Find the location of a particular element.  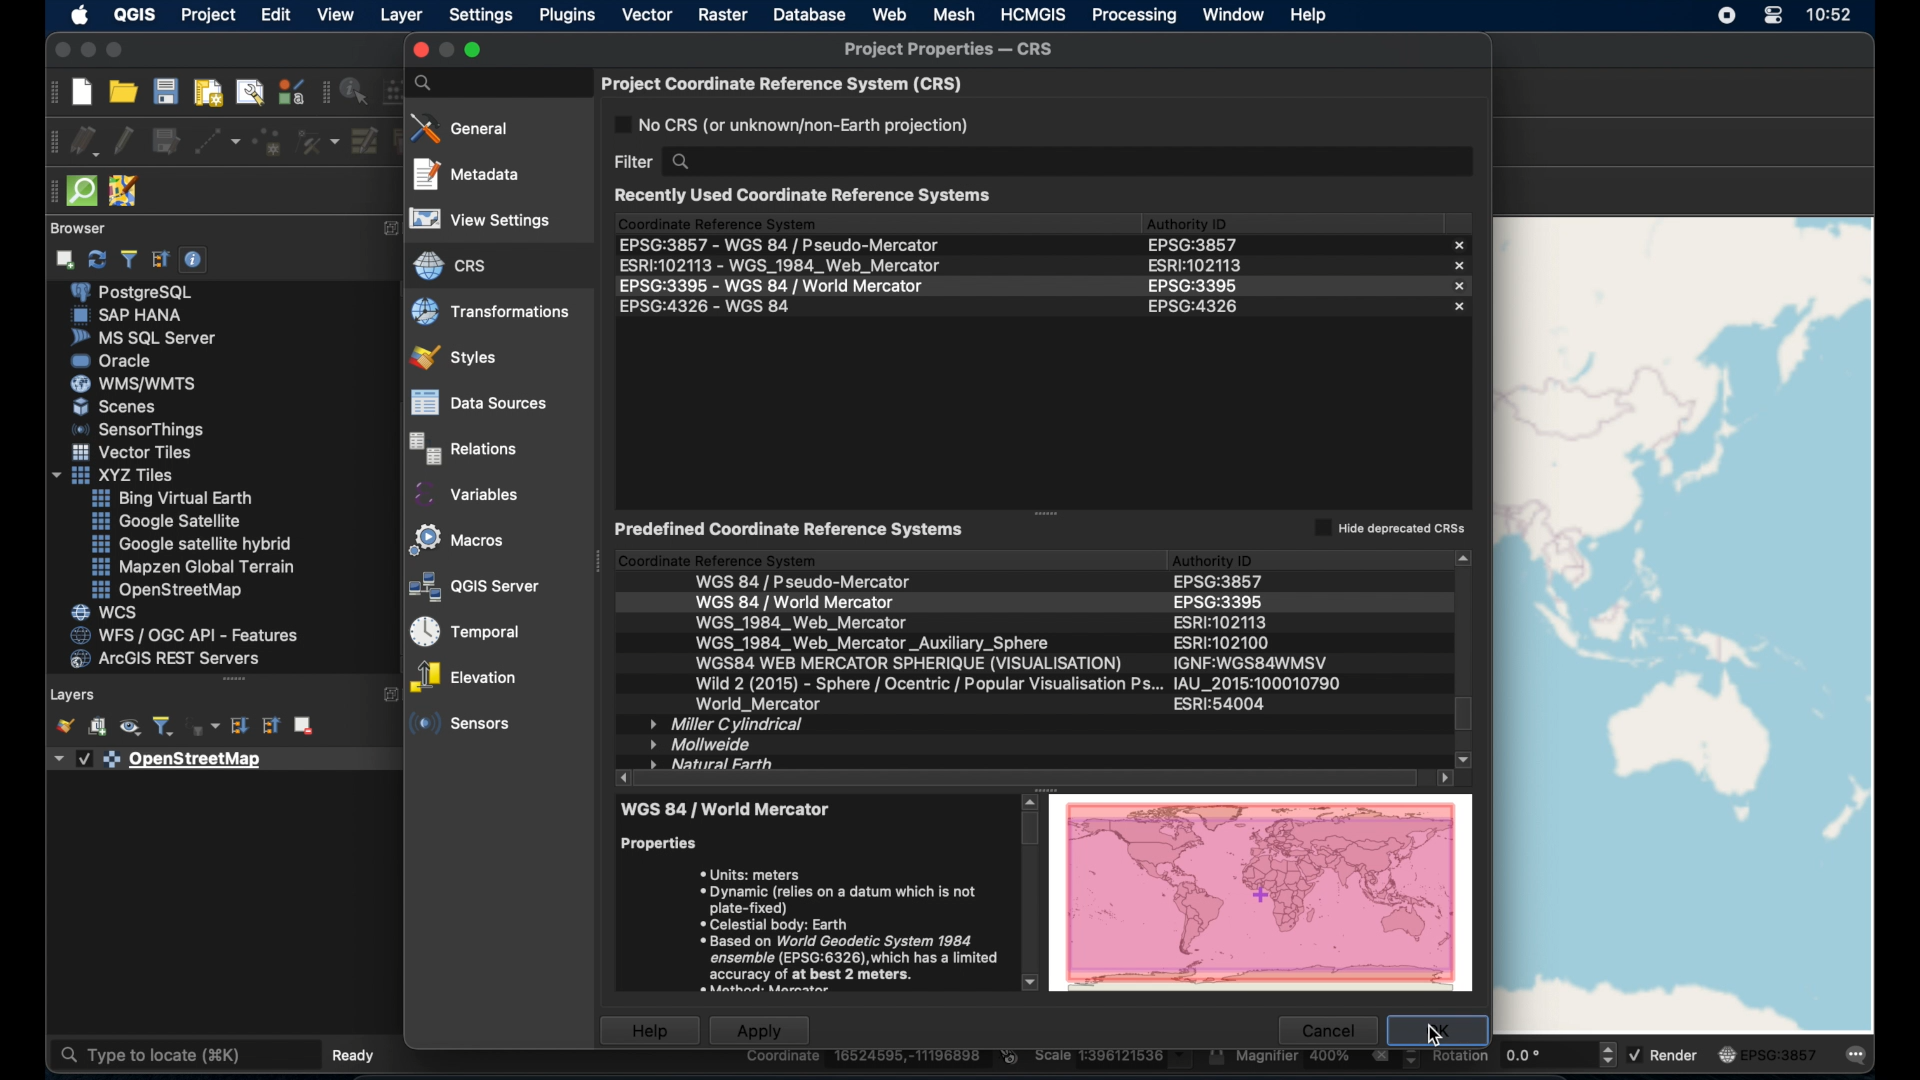

settings is located at coordinates (482, 15).